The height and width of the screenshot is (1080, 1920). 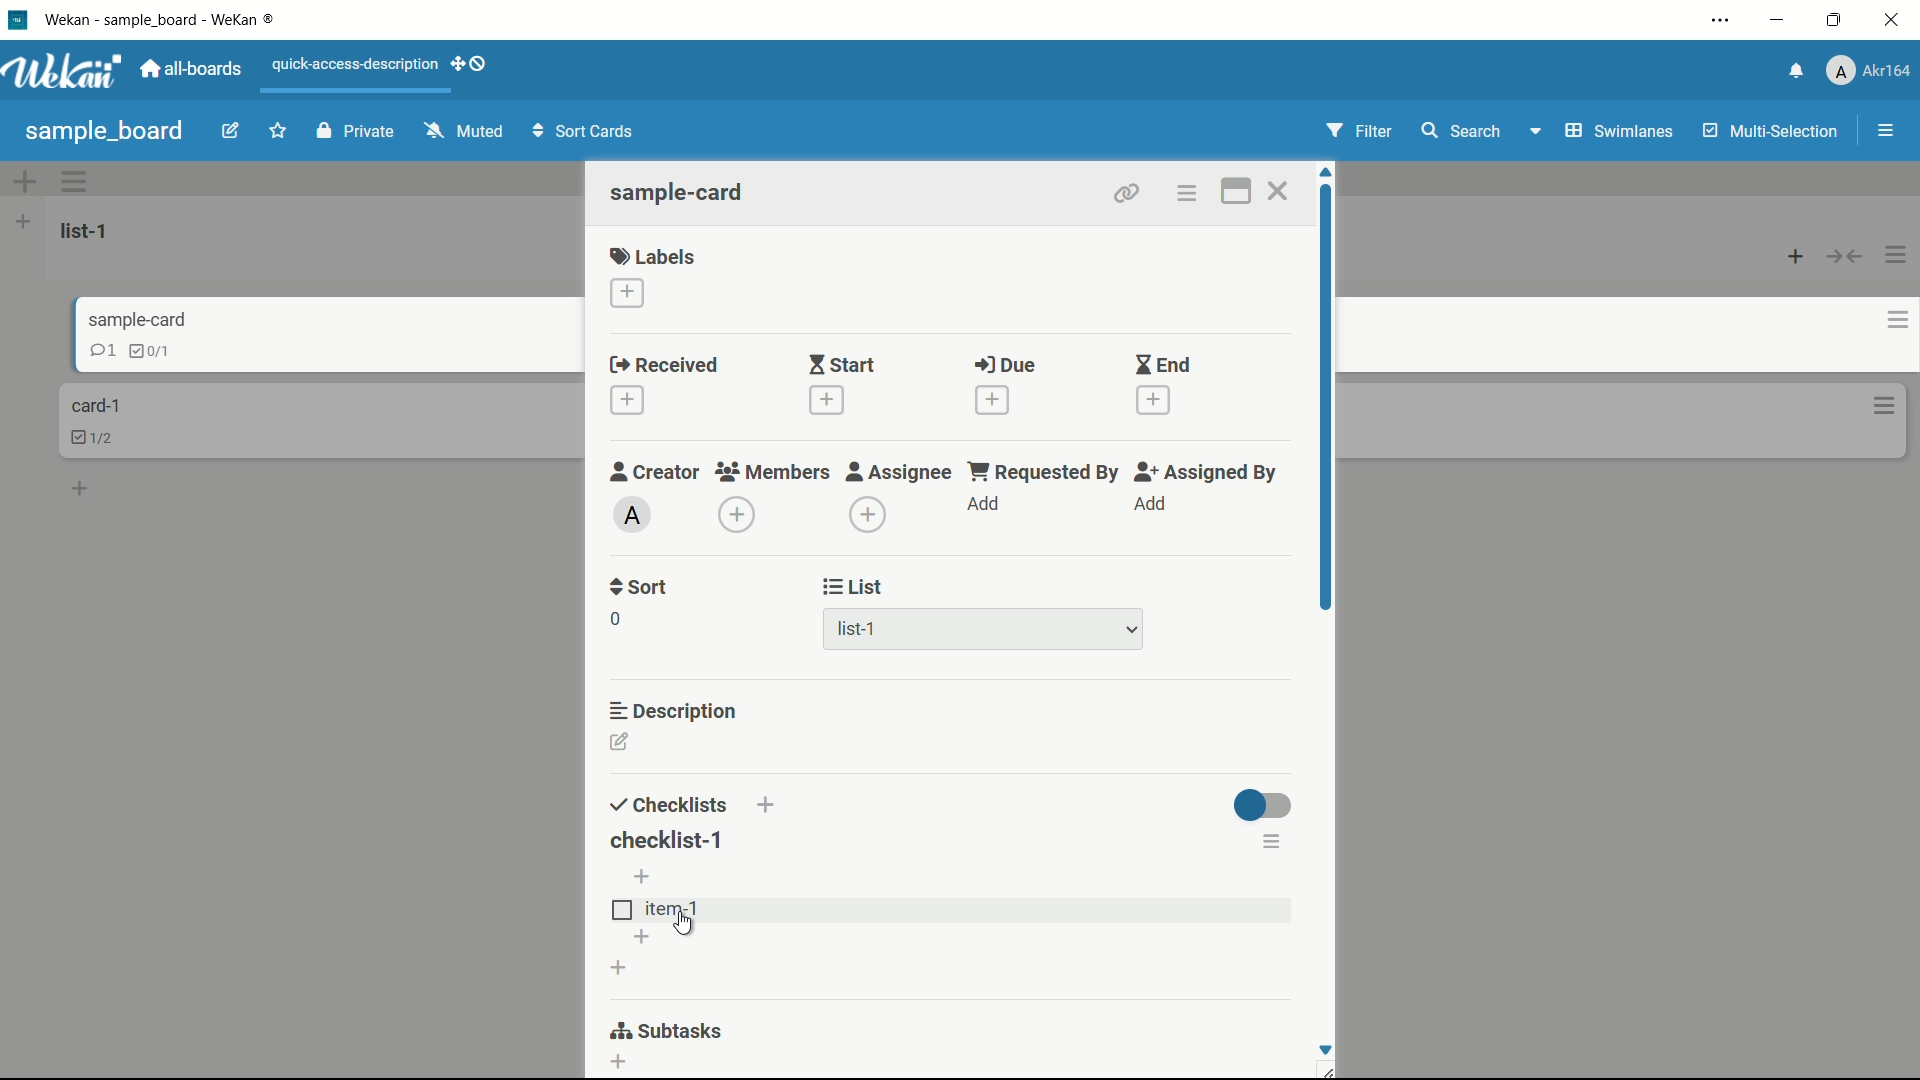 I want to click on checklists, so click(x=670, y=806).